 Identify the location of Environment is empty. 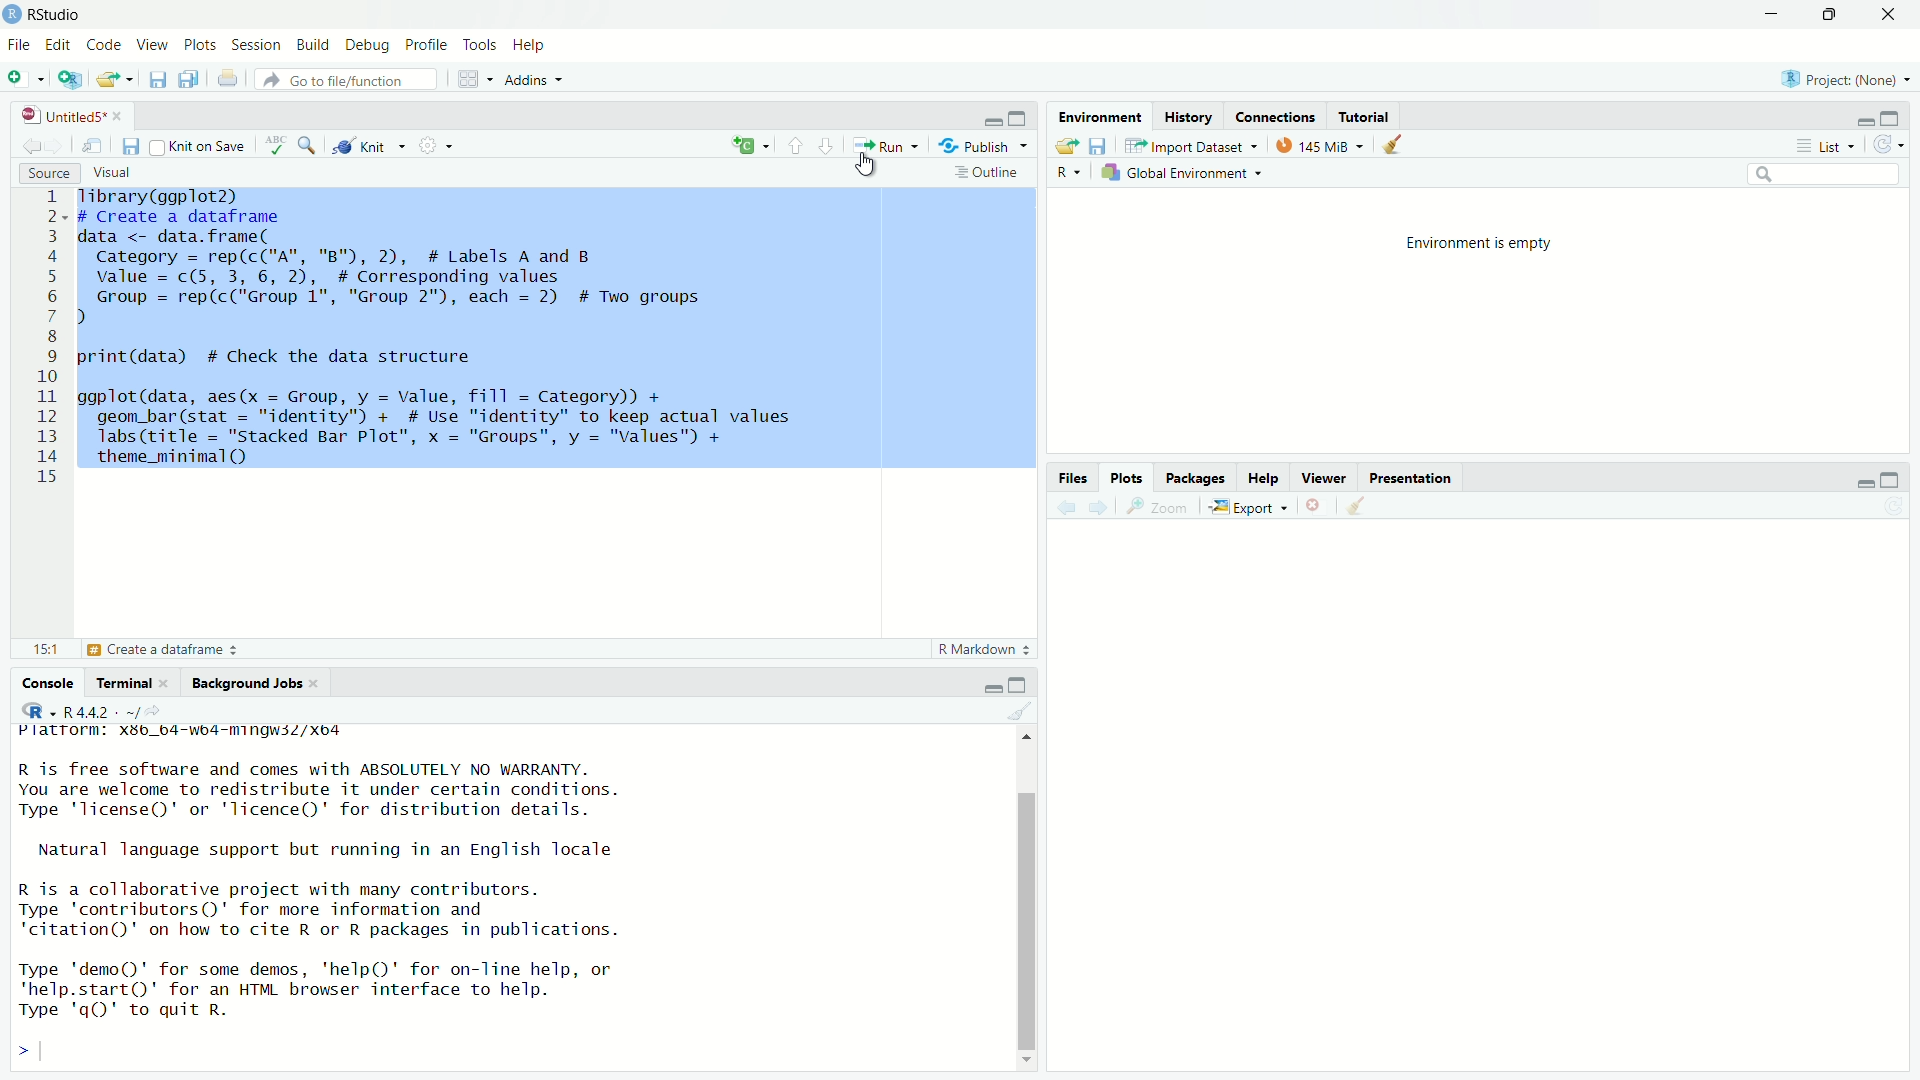
(1484, 242).